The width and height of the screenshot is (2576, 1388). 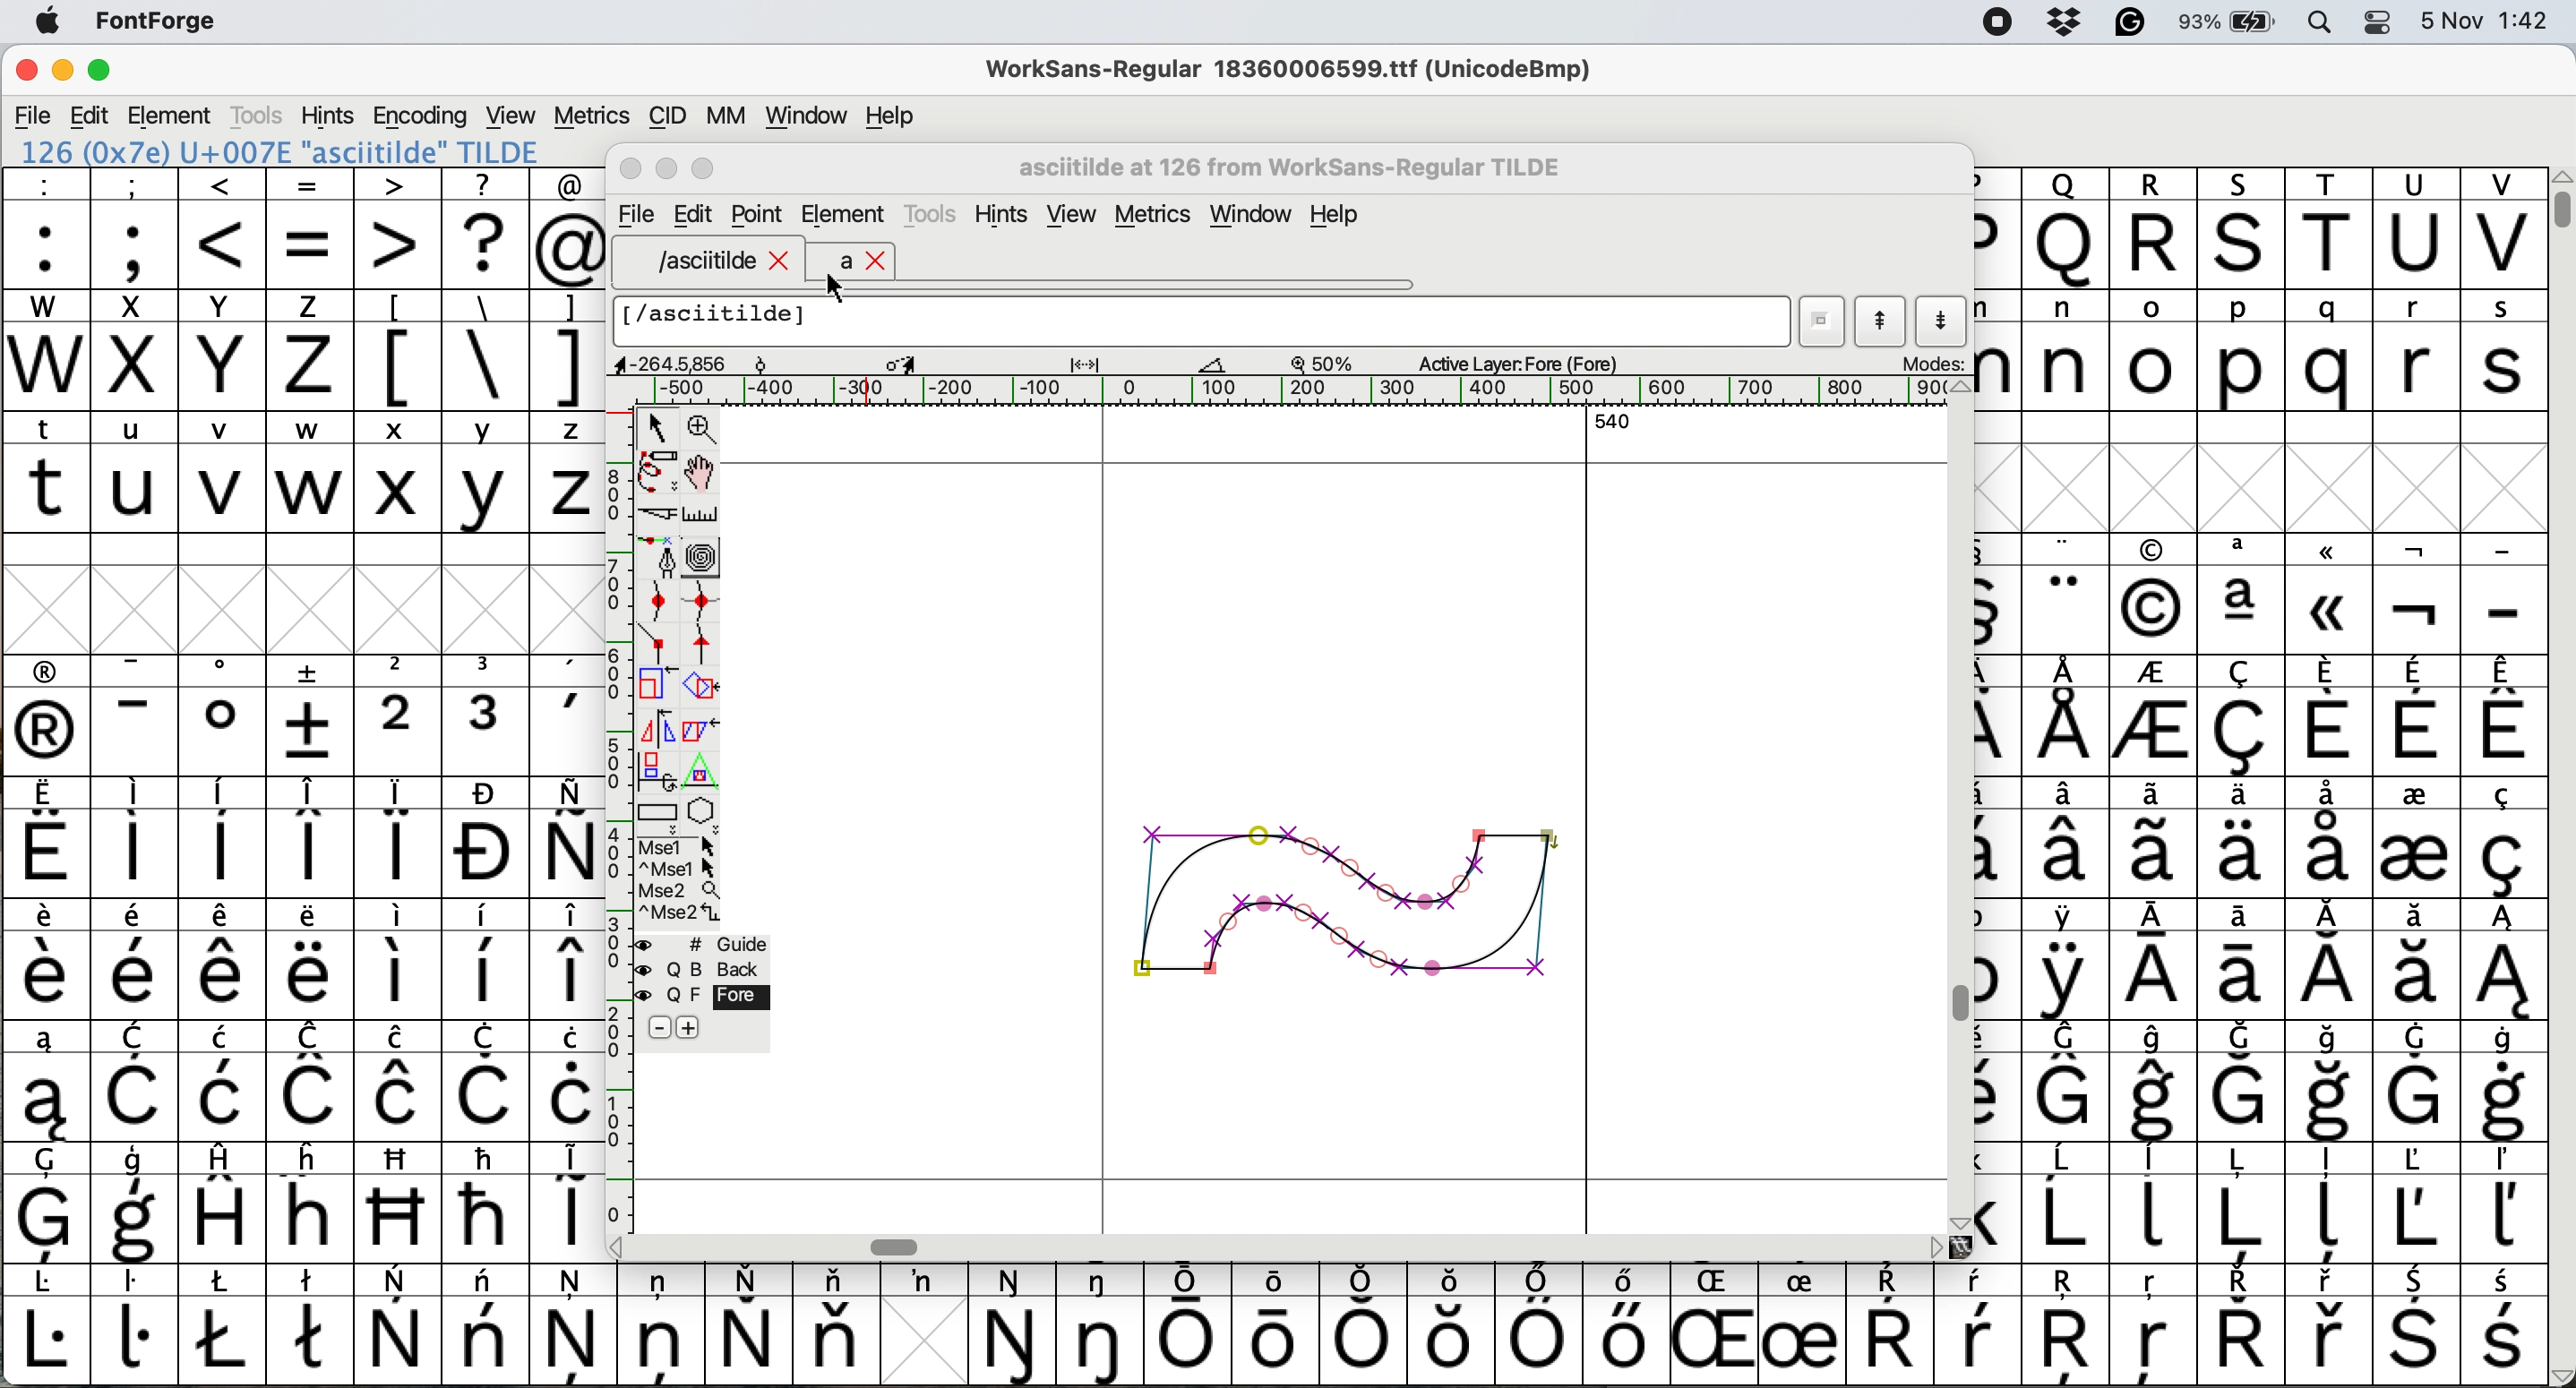 I want to click on U, so click(x=2416, y=229).